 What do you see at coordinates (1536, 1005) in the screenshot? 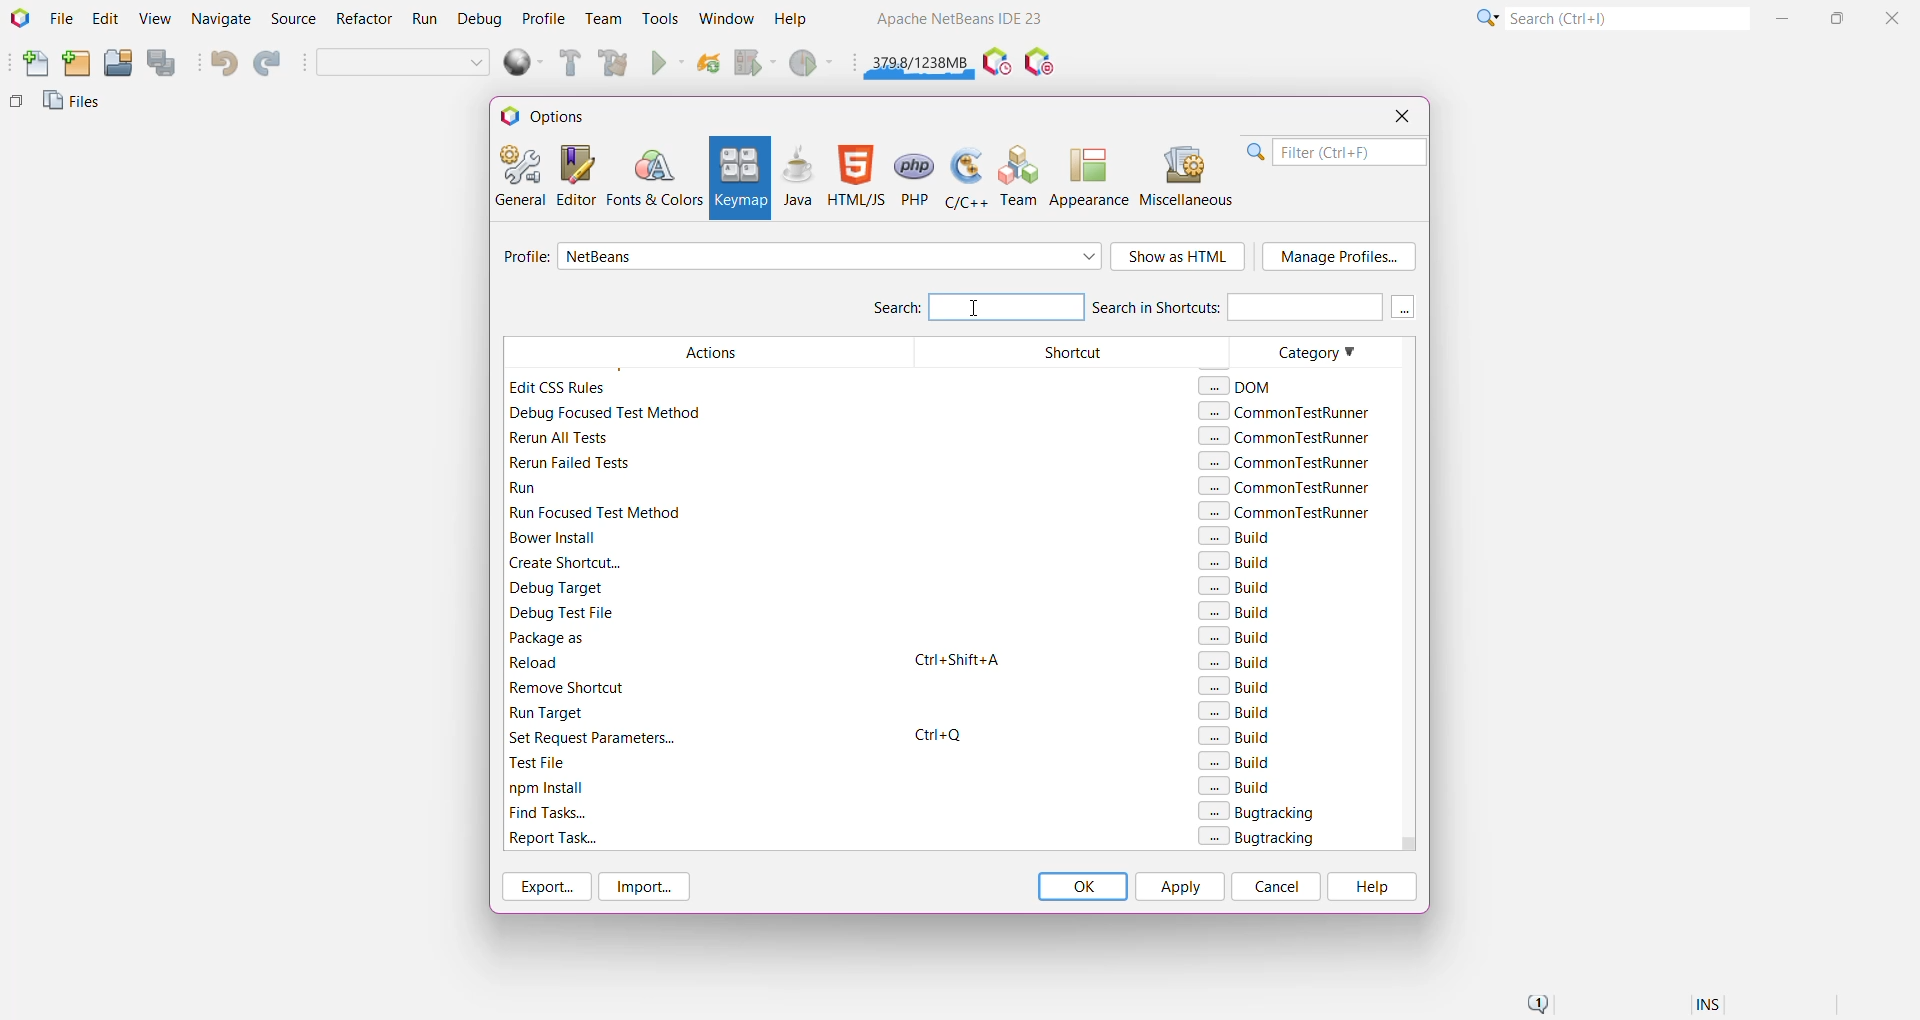
I see `Notifications` at bounding box center [1536, 1005].